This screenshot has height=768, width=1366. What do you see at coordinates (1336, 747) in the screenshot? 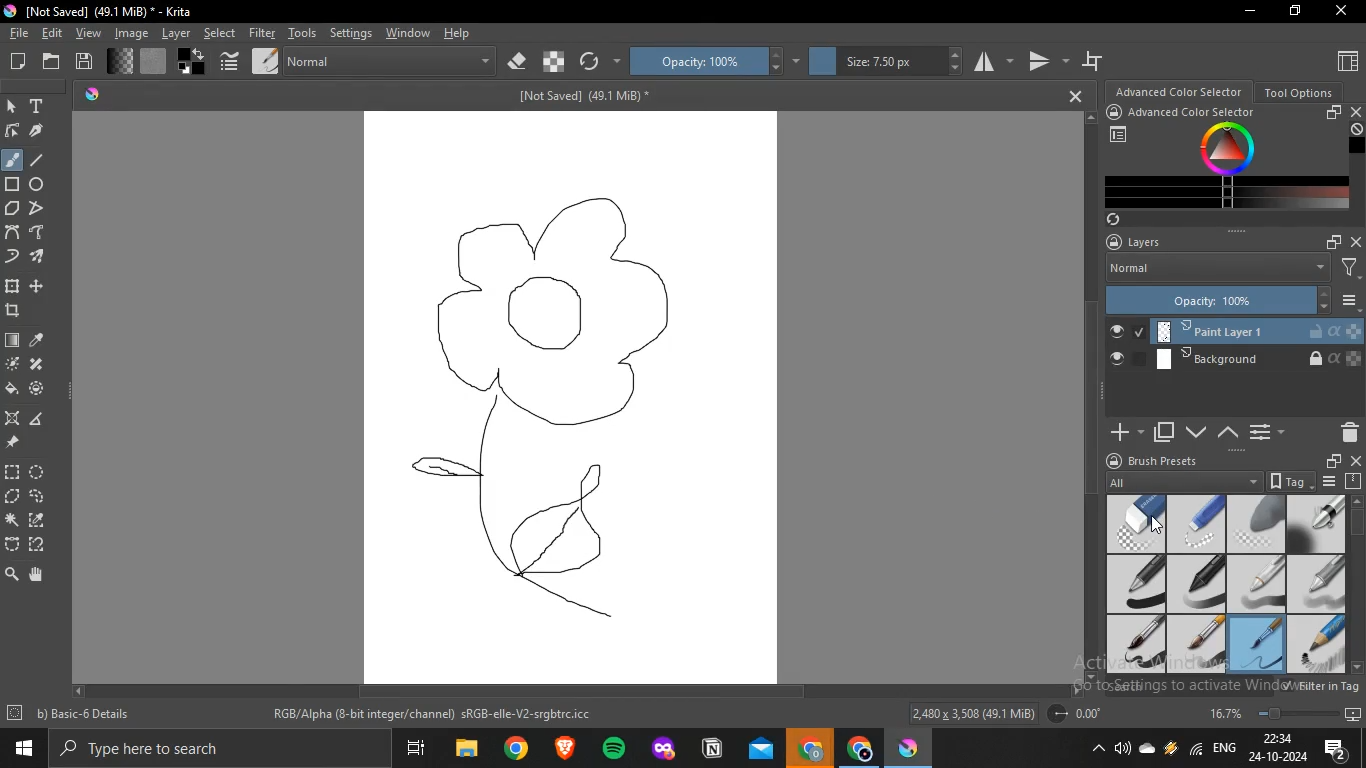
I see `Notifications` at bounding box center [1336, 747].